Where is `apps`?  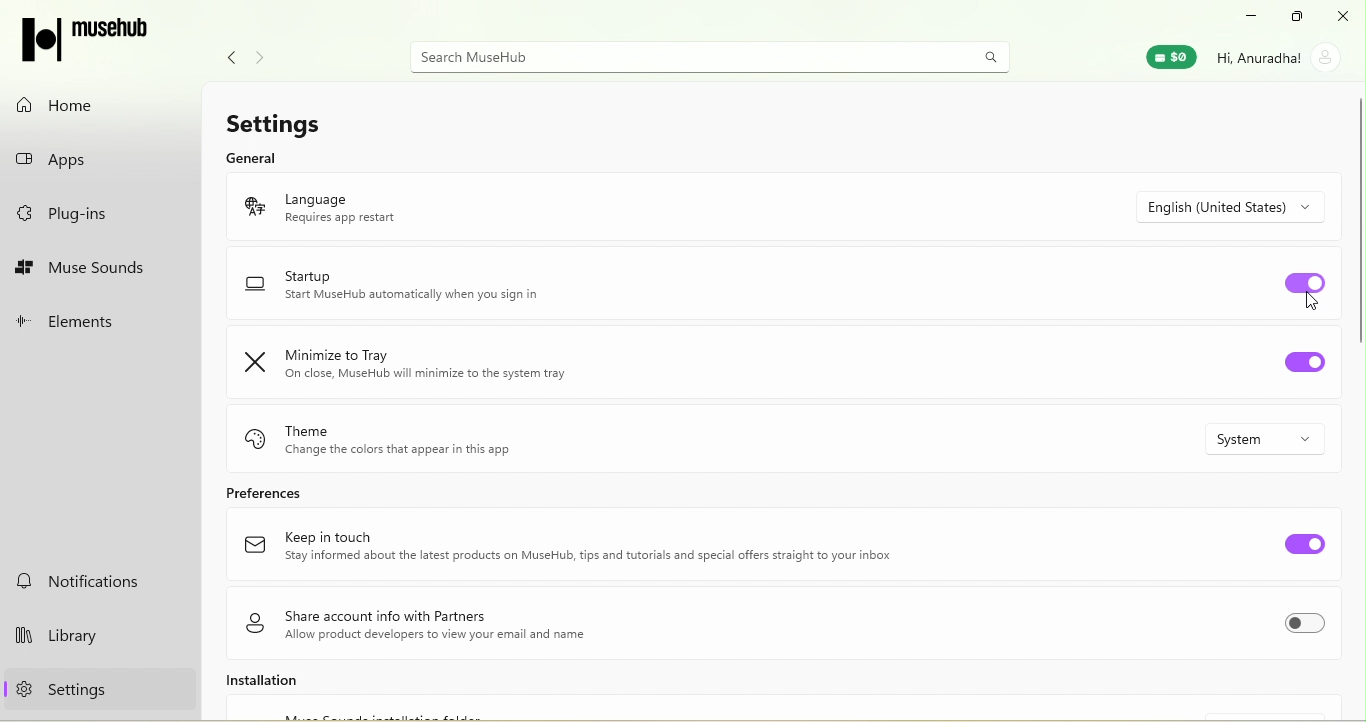
apps is located at coordinates (93, 162).